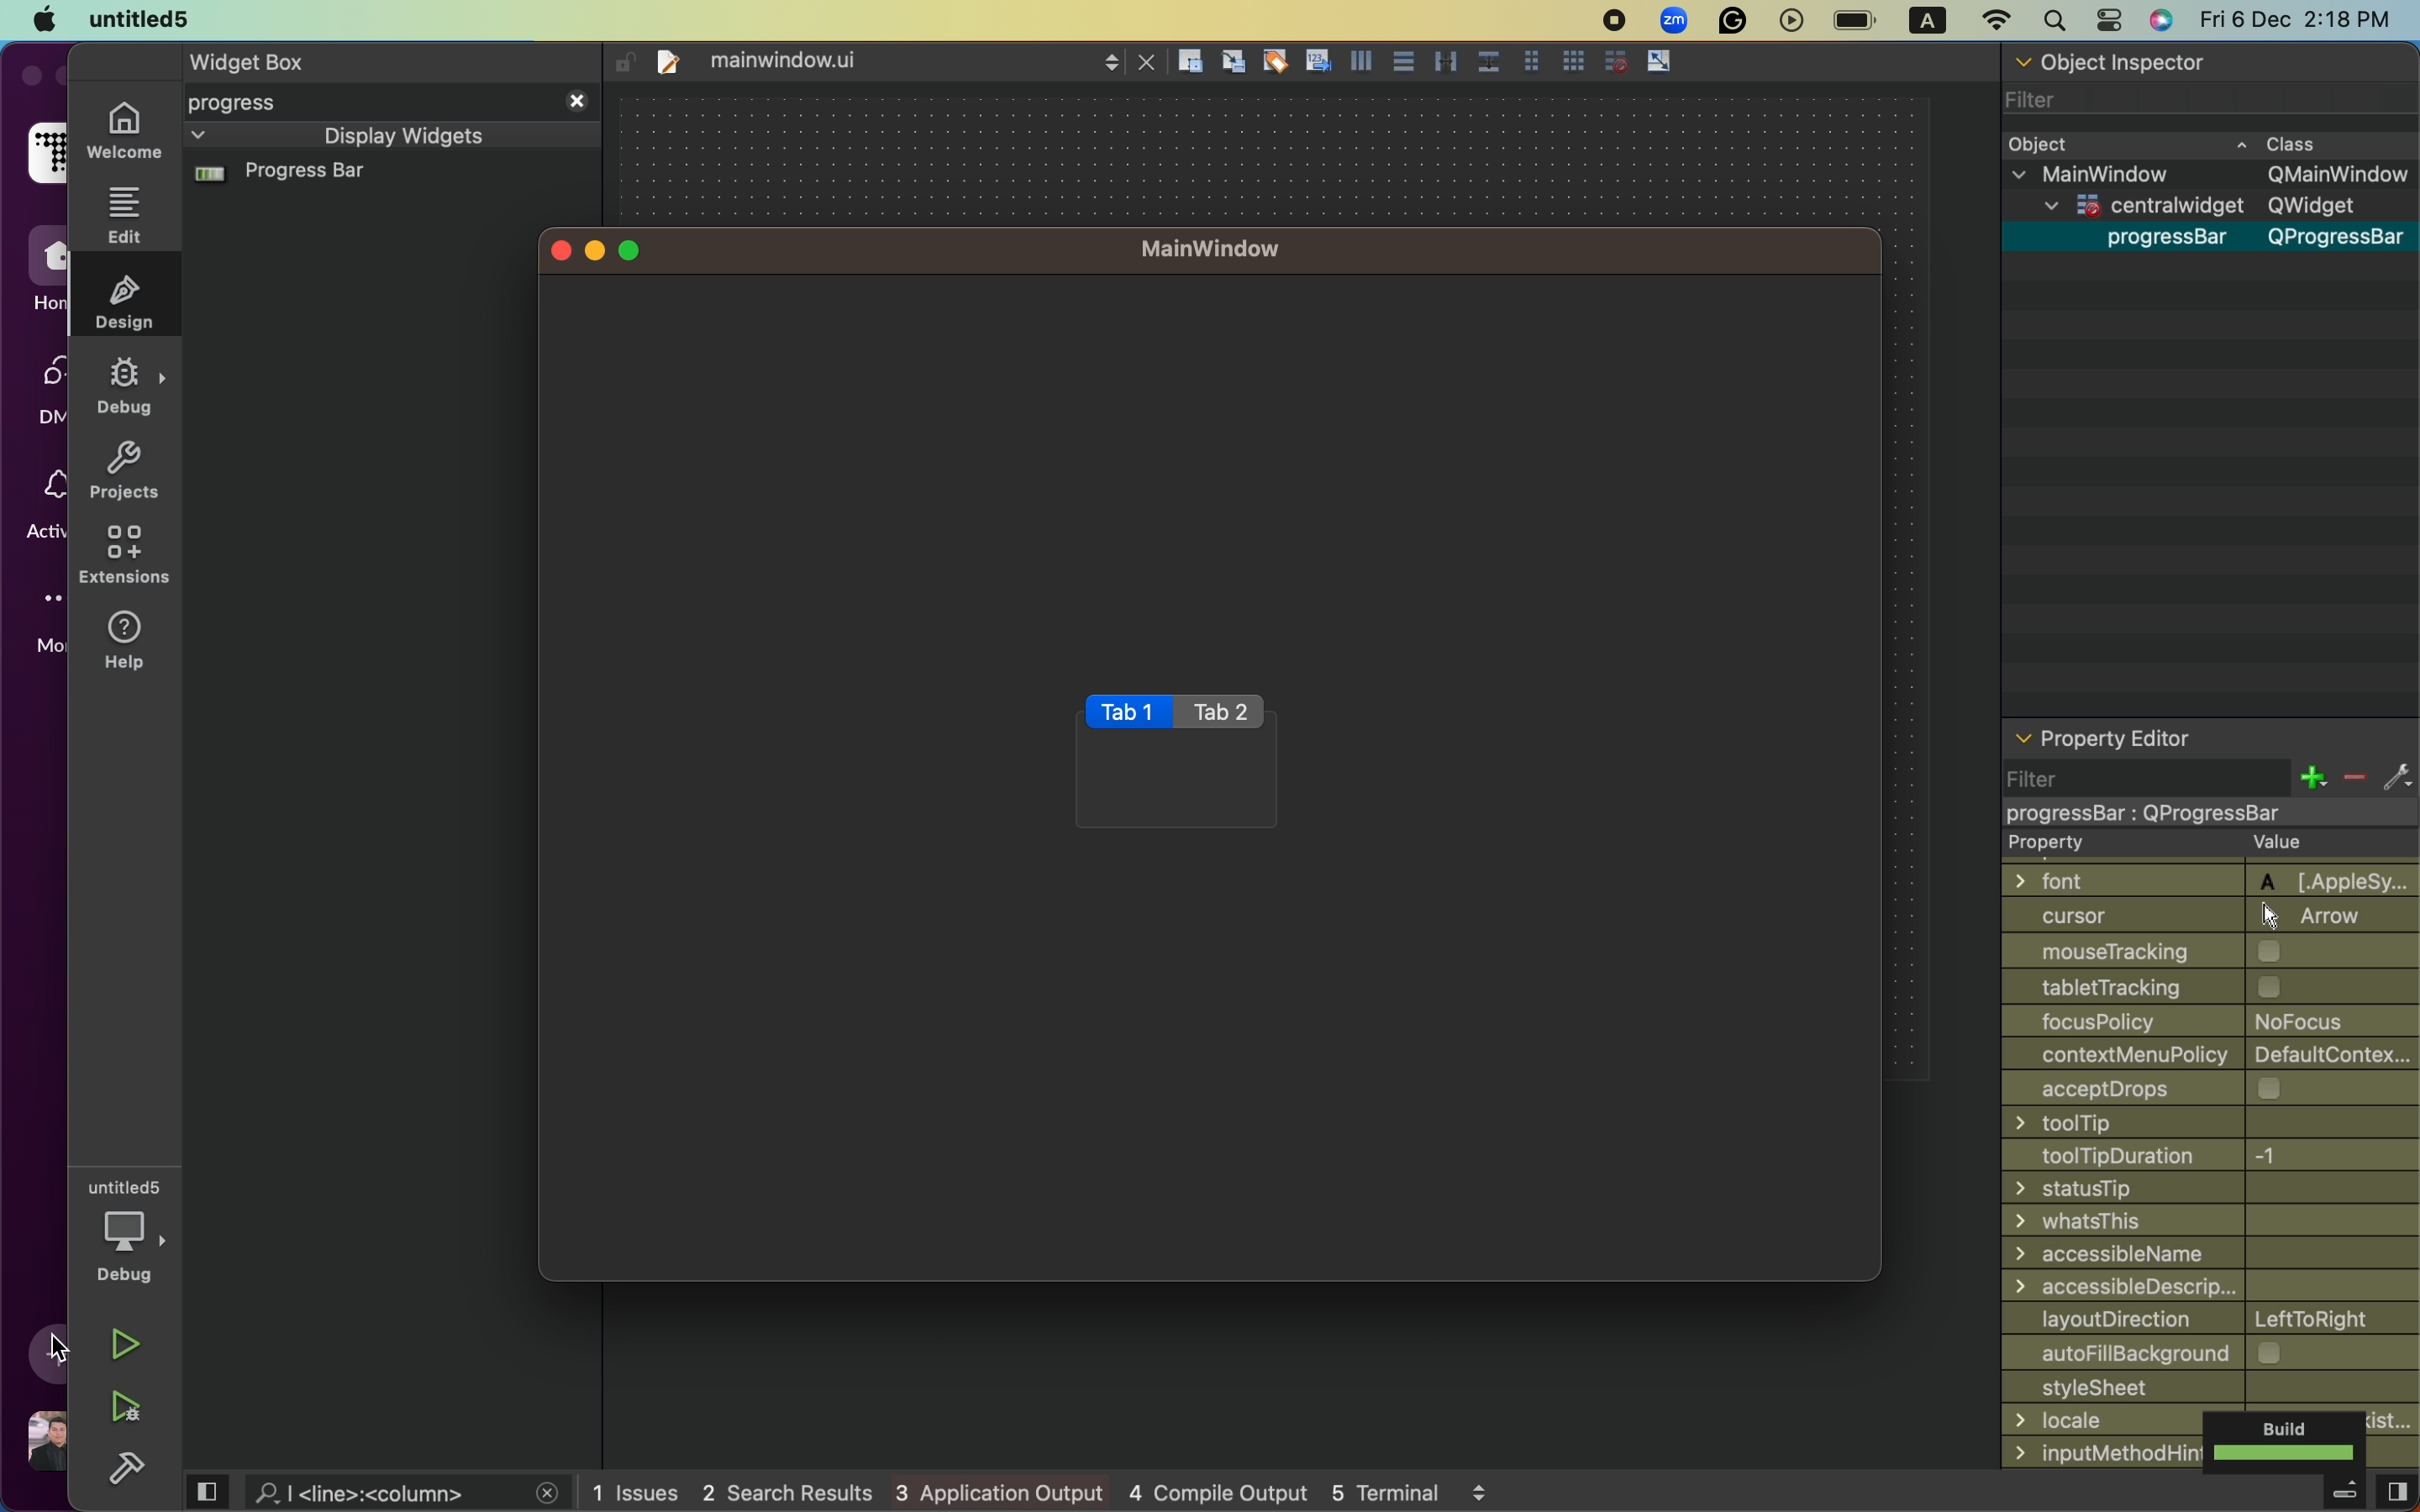 This screenshot has width=2420, height=1512. What do you see at coordinates (128, 471) in the screenshot?
I see `projects` at bounding box center [128, 471].